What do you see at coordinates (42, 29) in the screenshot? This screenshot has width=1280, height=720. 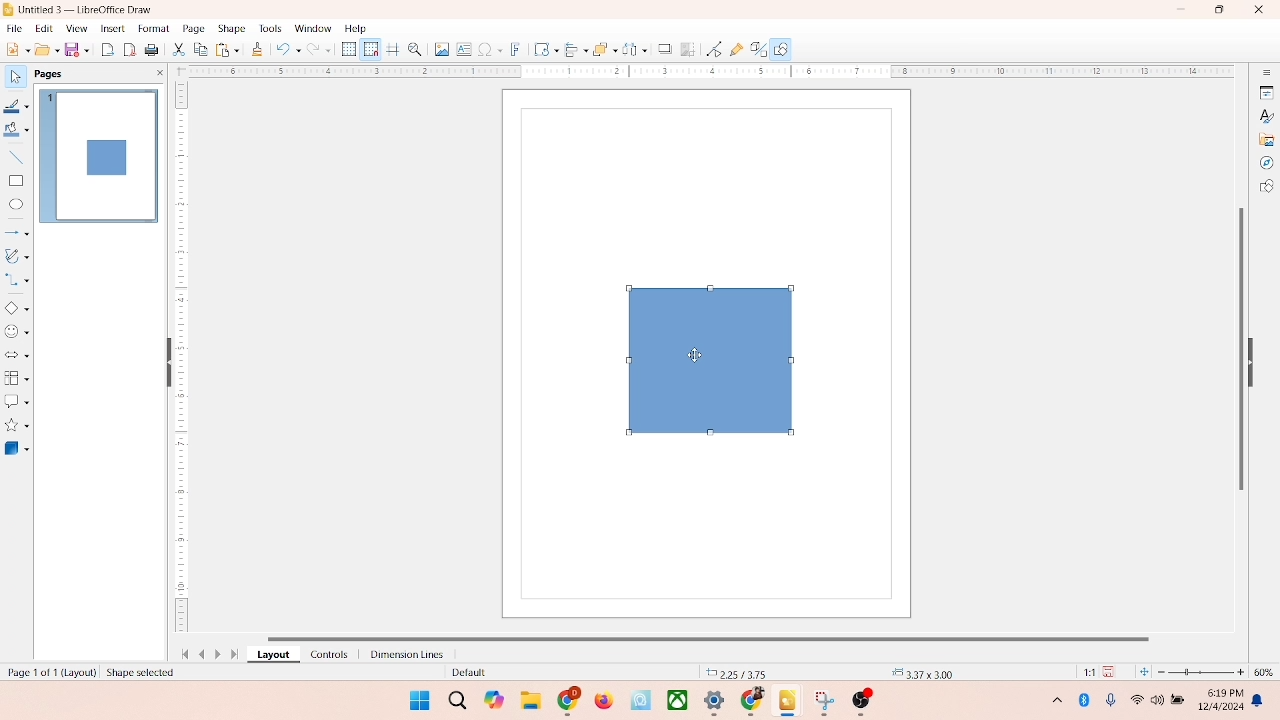 I see `edit` at bounding box center [42, 29].